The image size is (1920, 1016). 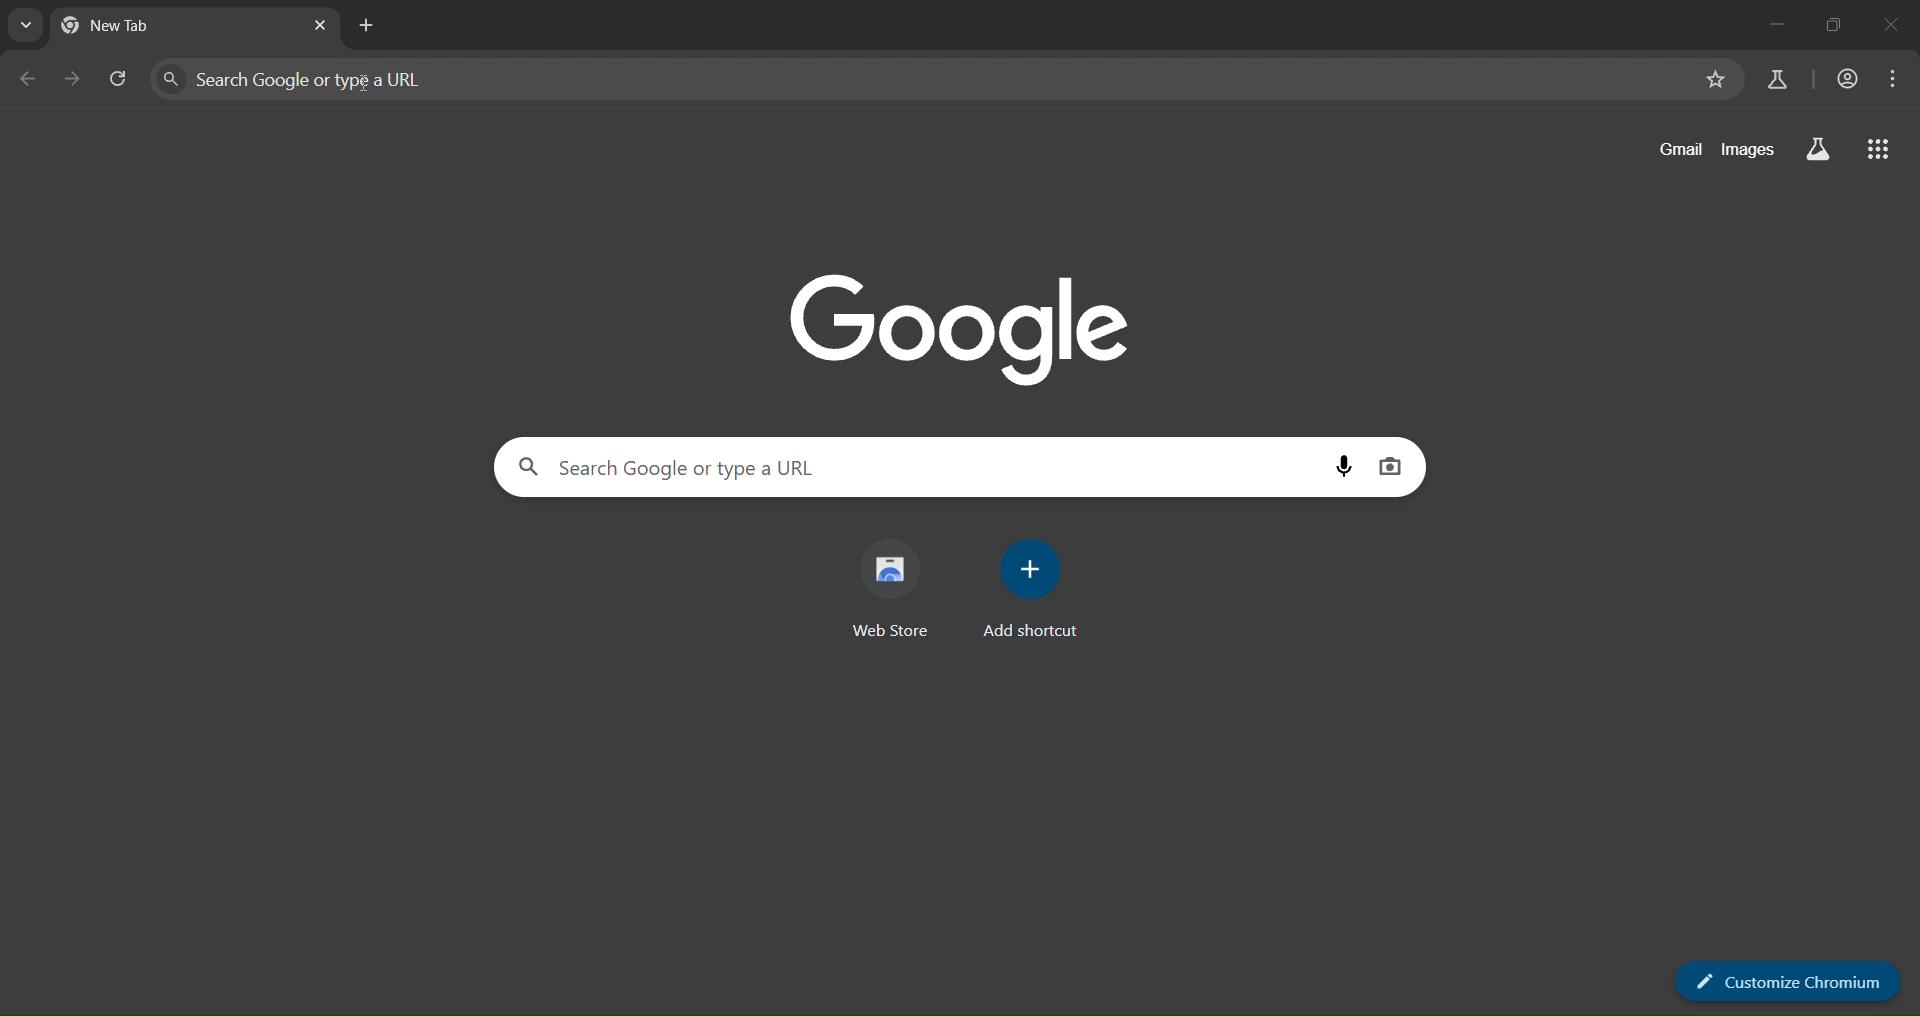 What do you see at coordinates (27, 82) in the screenshot?
I see `go back one page` at bounding box center [27, 82].